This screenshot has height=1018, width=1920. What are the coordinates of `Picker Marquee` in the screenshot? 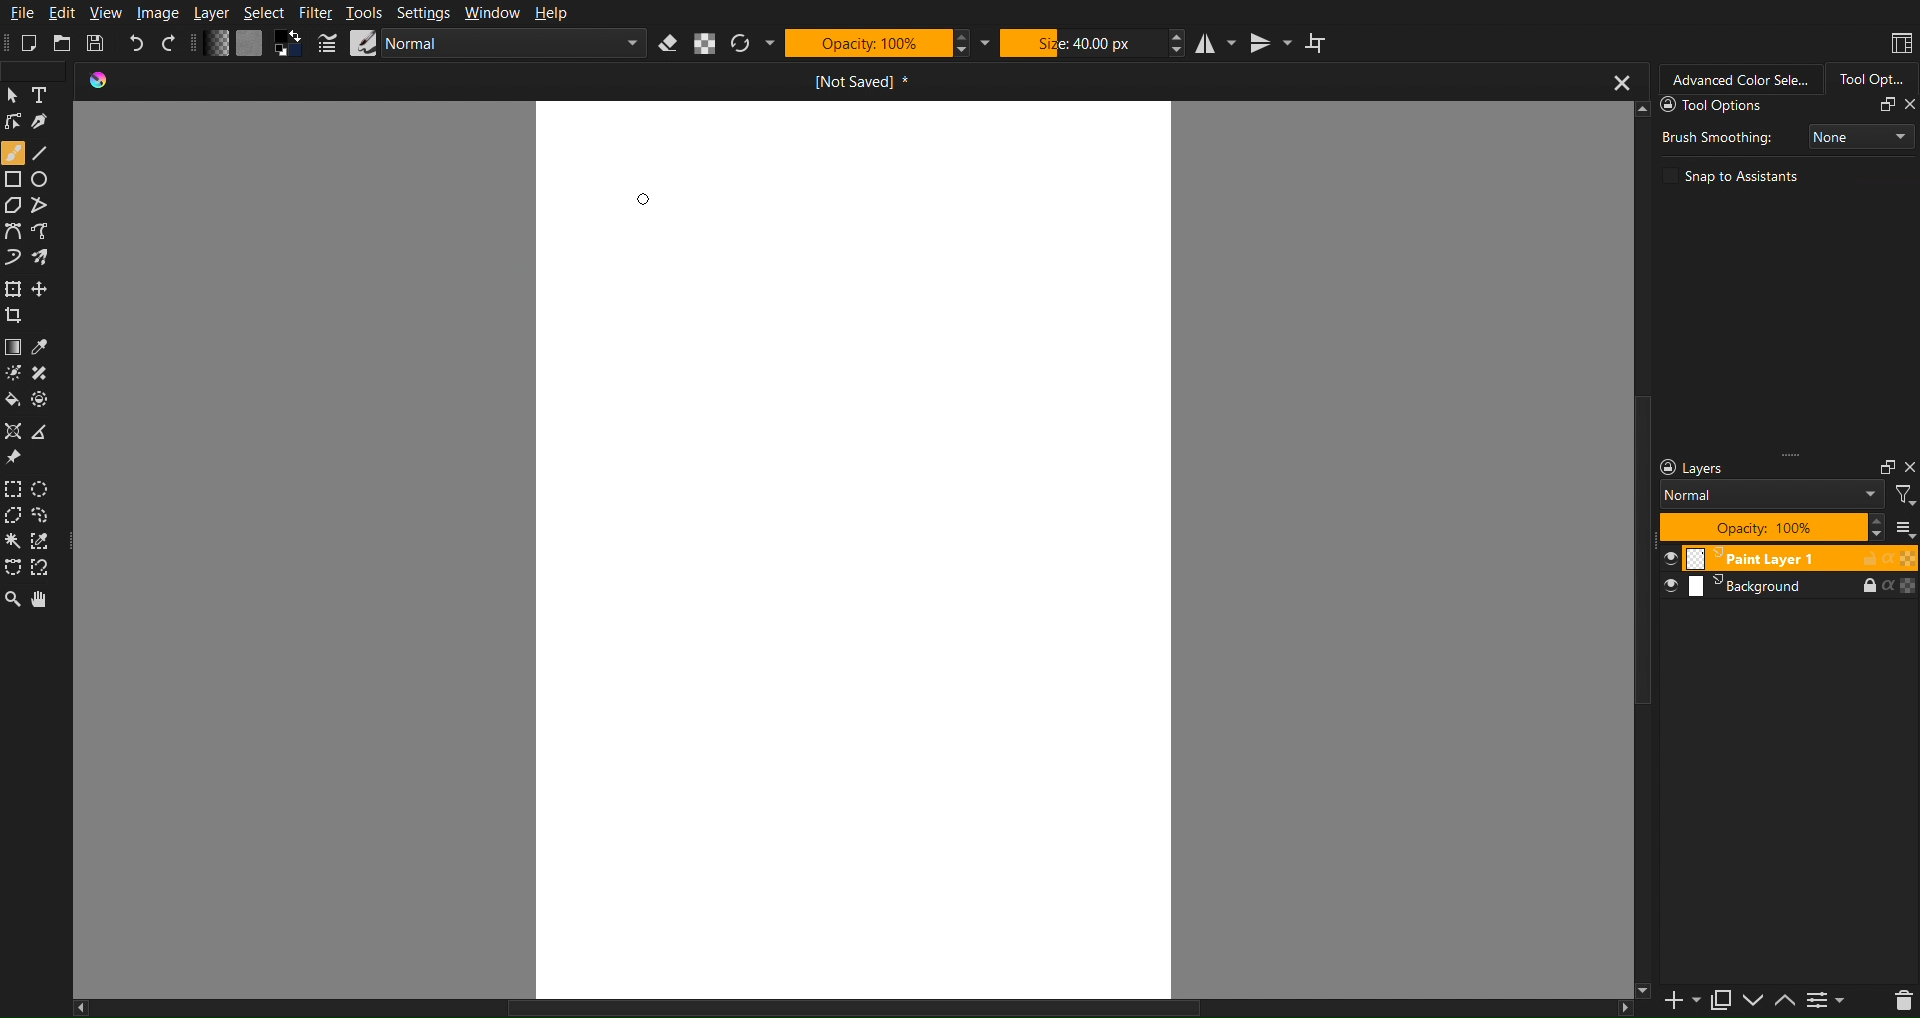 It's located at (48, 542).